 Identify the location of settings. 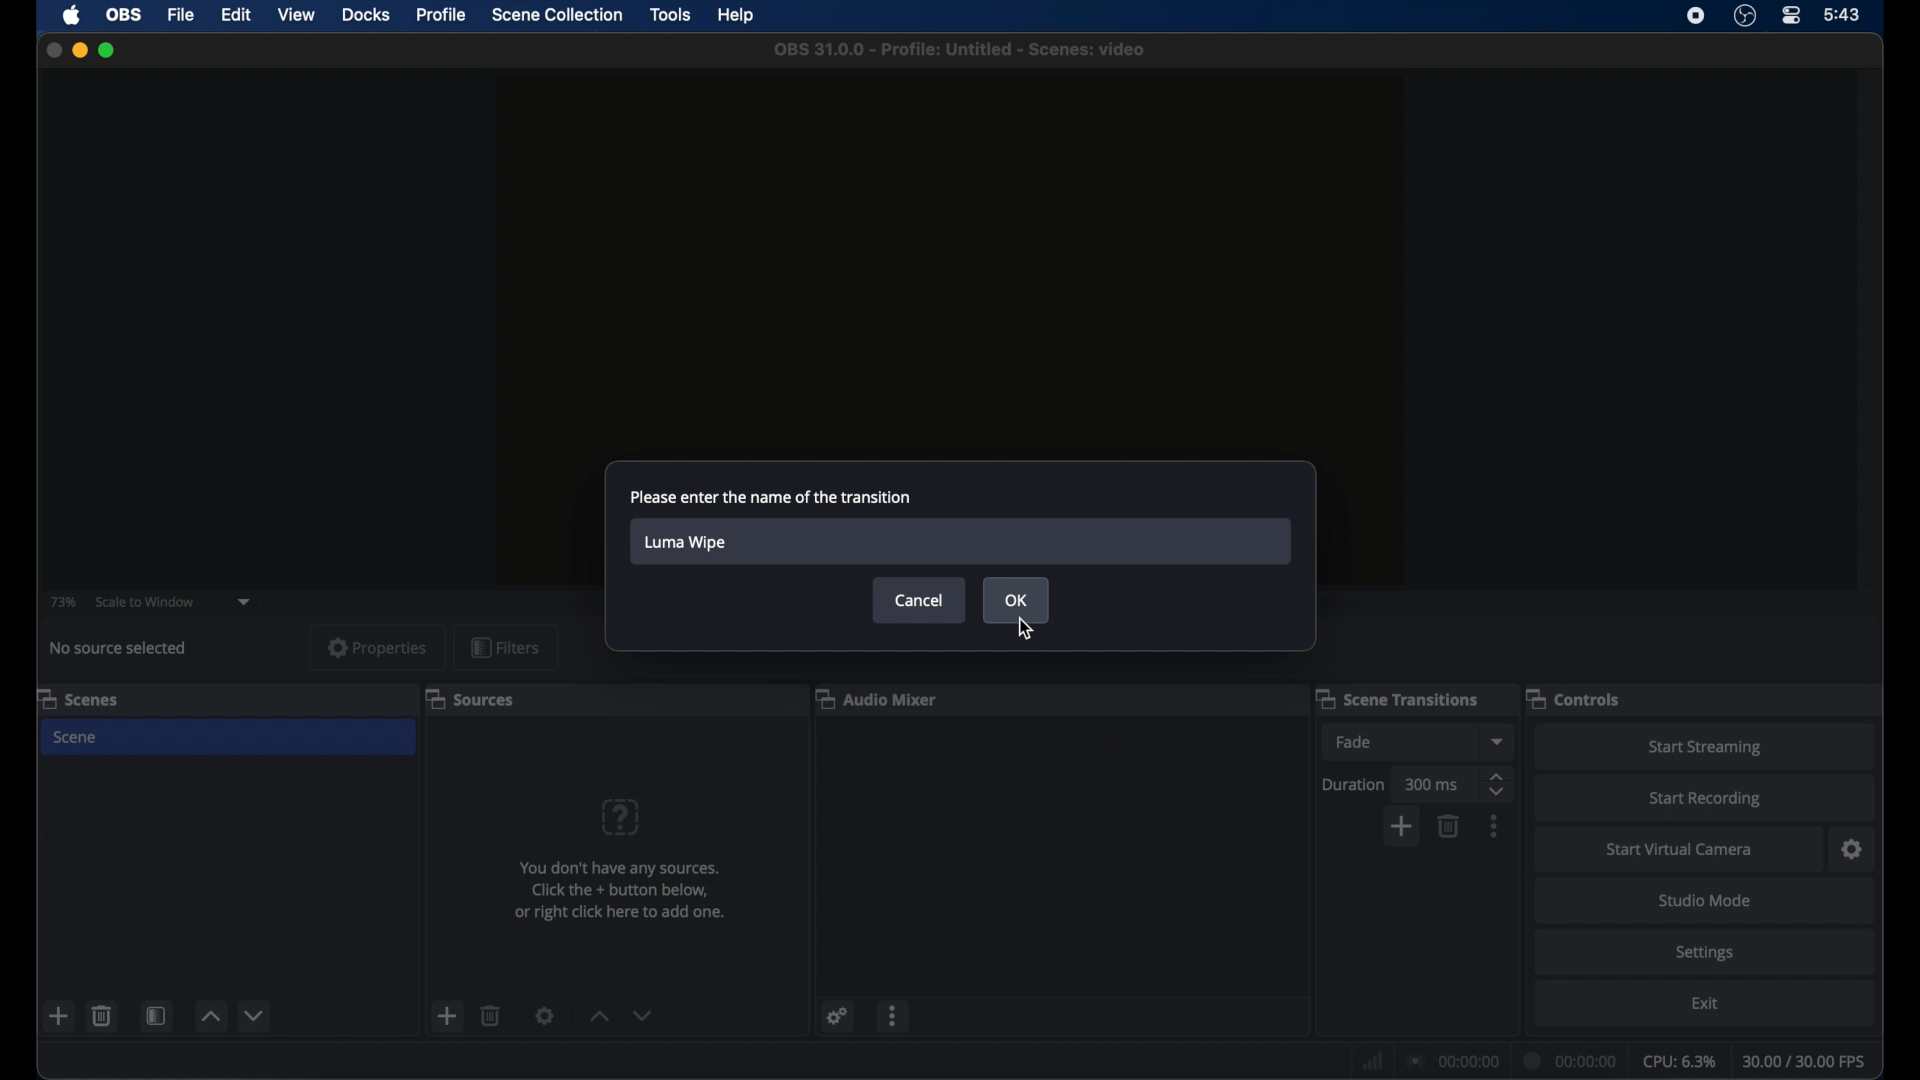
(545, 1015).